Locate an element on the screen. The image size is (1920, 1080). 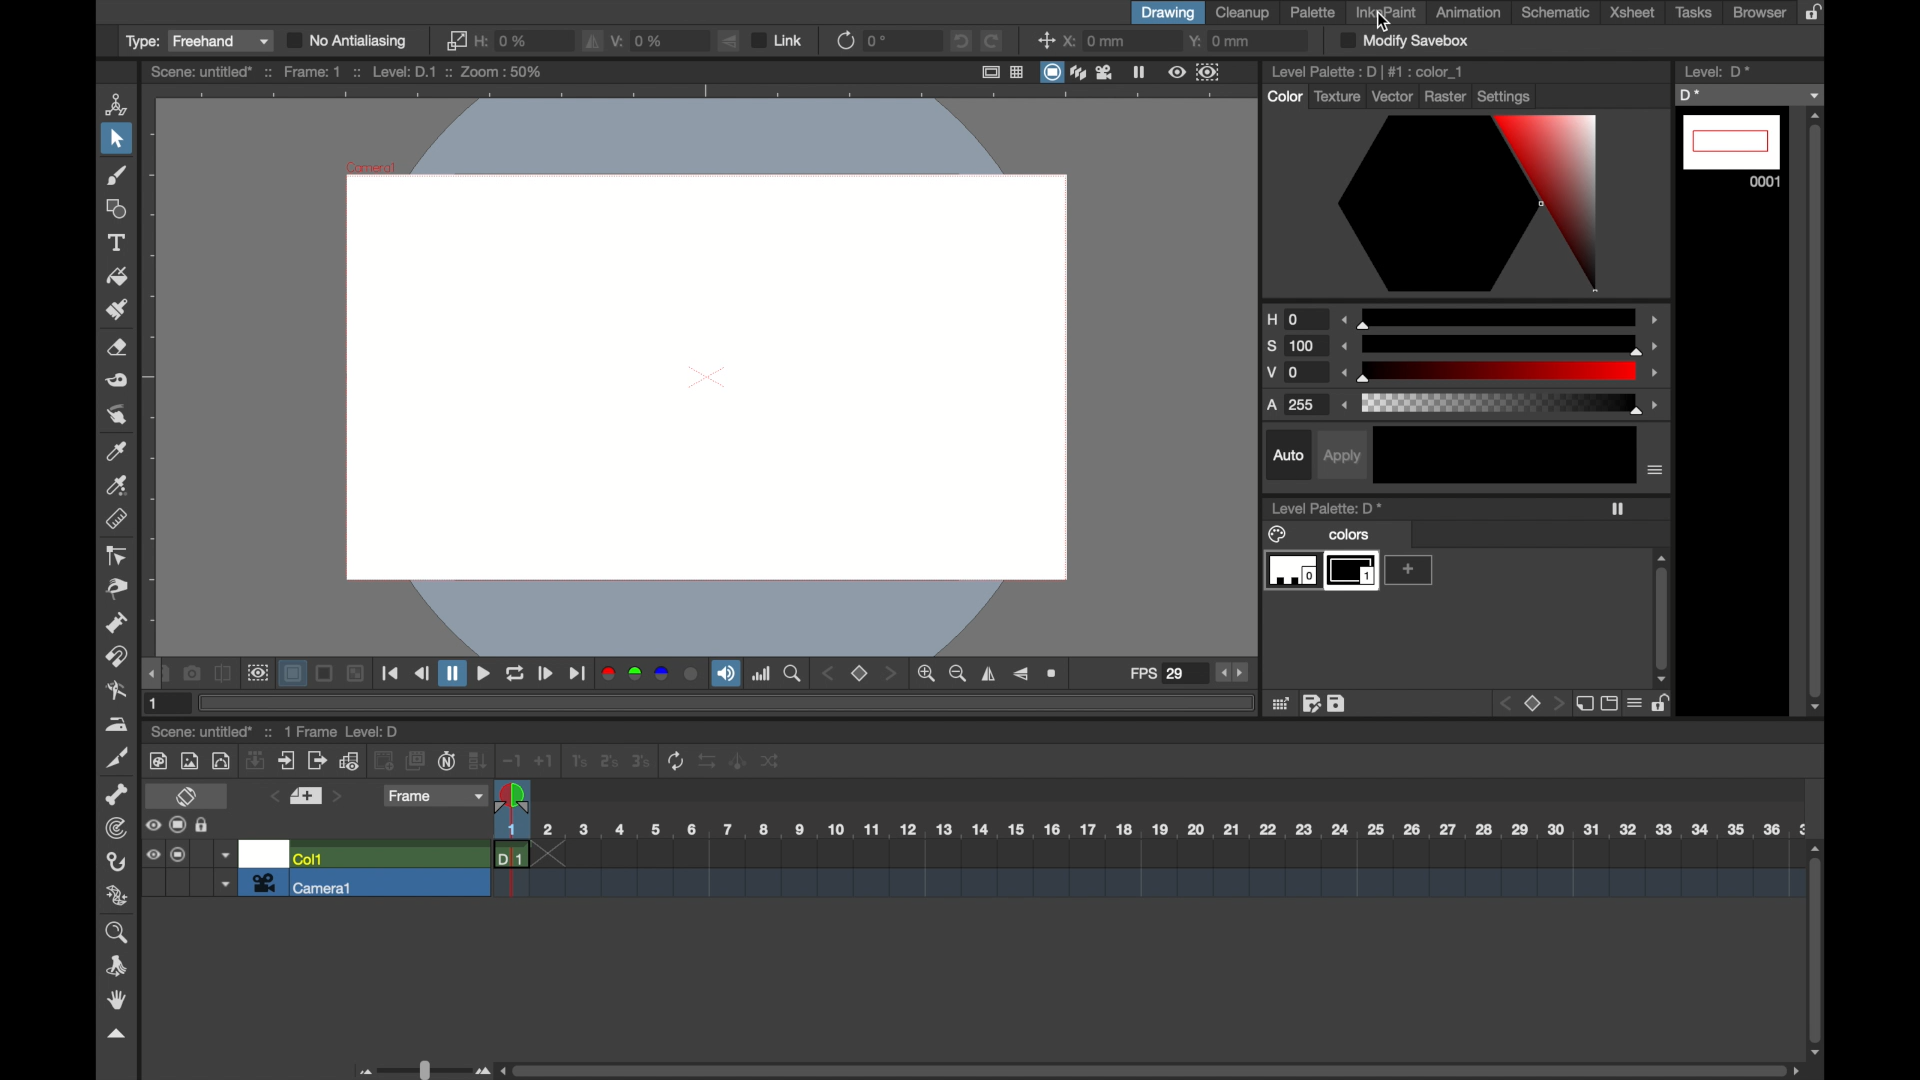
zoom is located at coordinates (794, 674).